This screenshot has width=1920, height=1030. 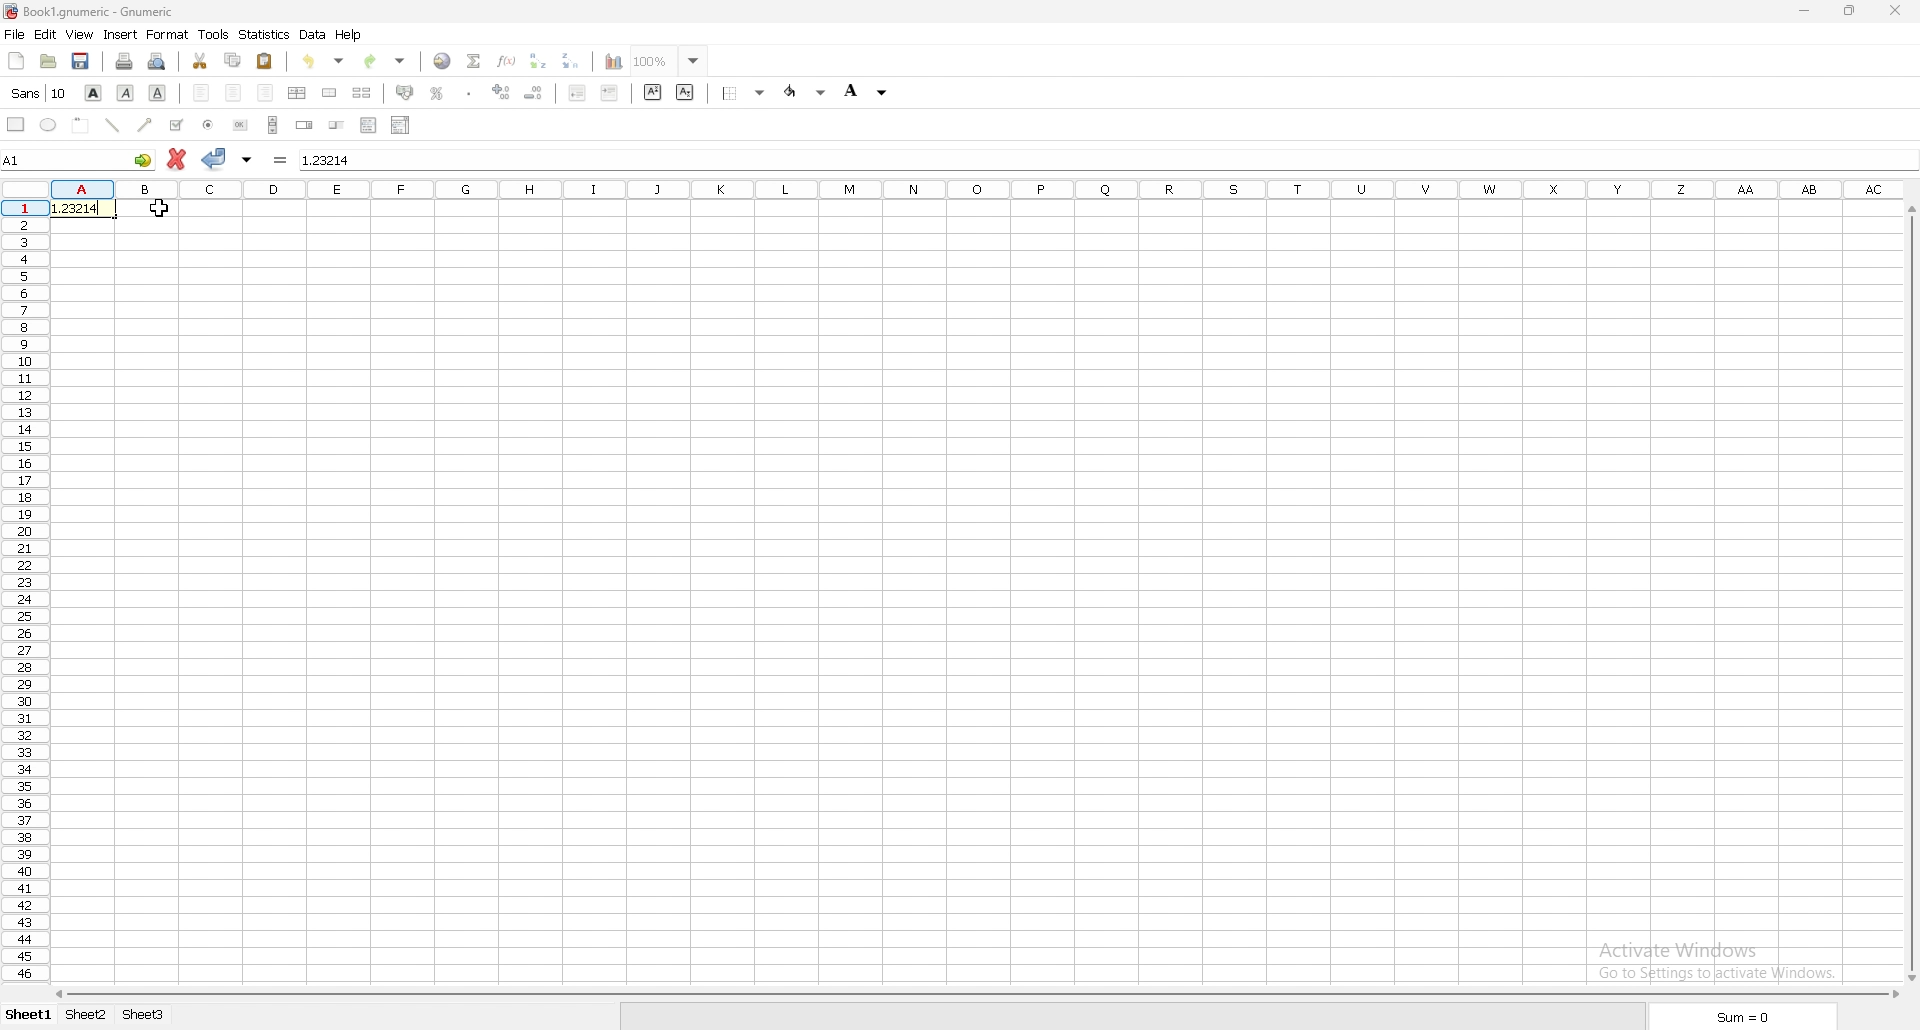 I want to click on paste, so click(x=266, y=61).